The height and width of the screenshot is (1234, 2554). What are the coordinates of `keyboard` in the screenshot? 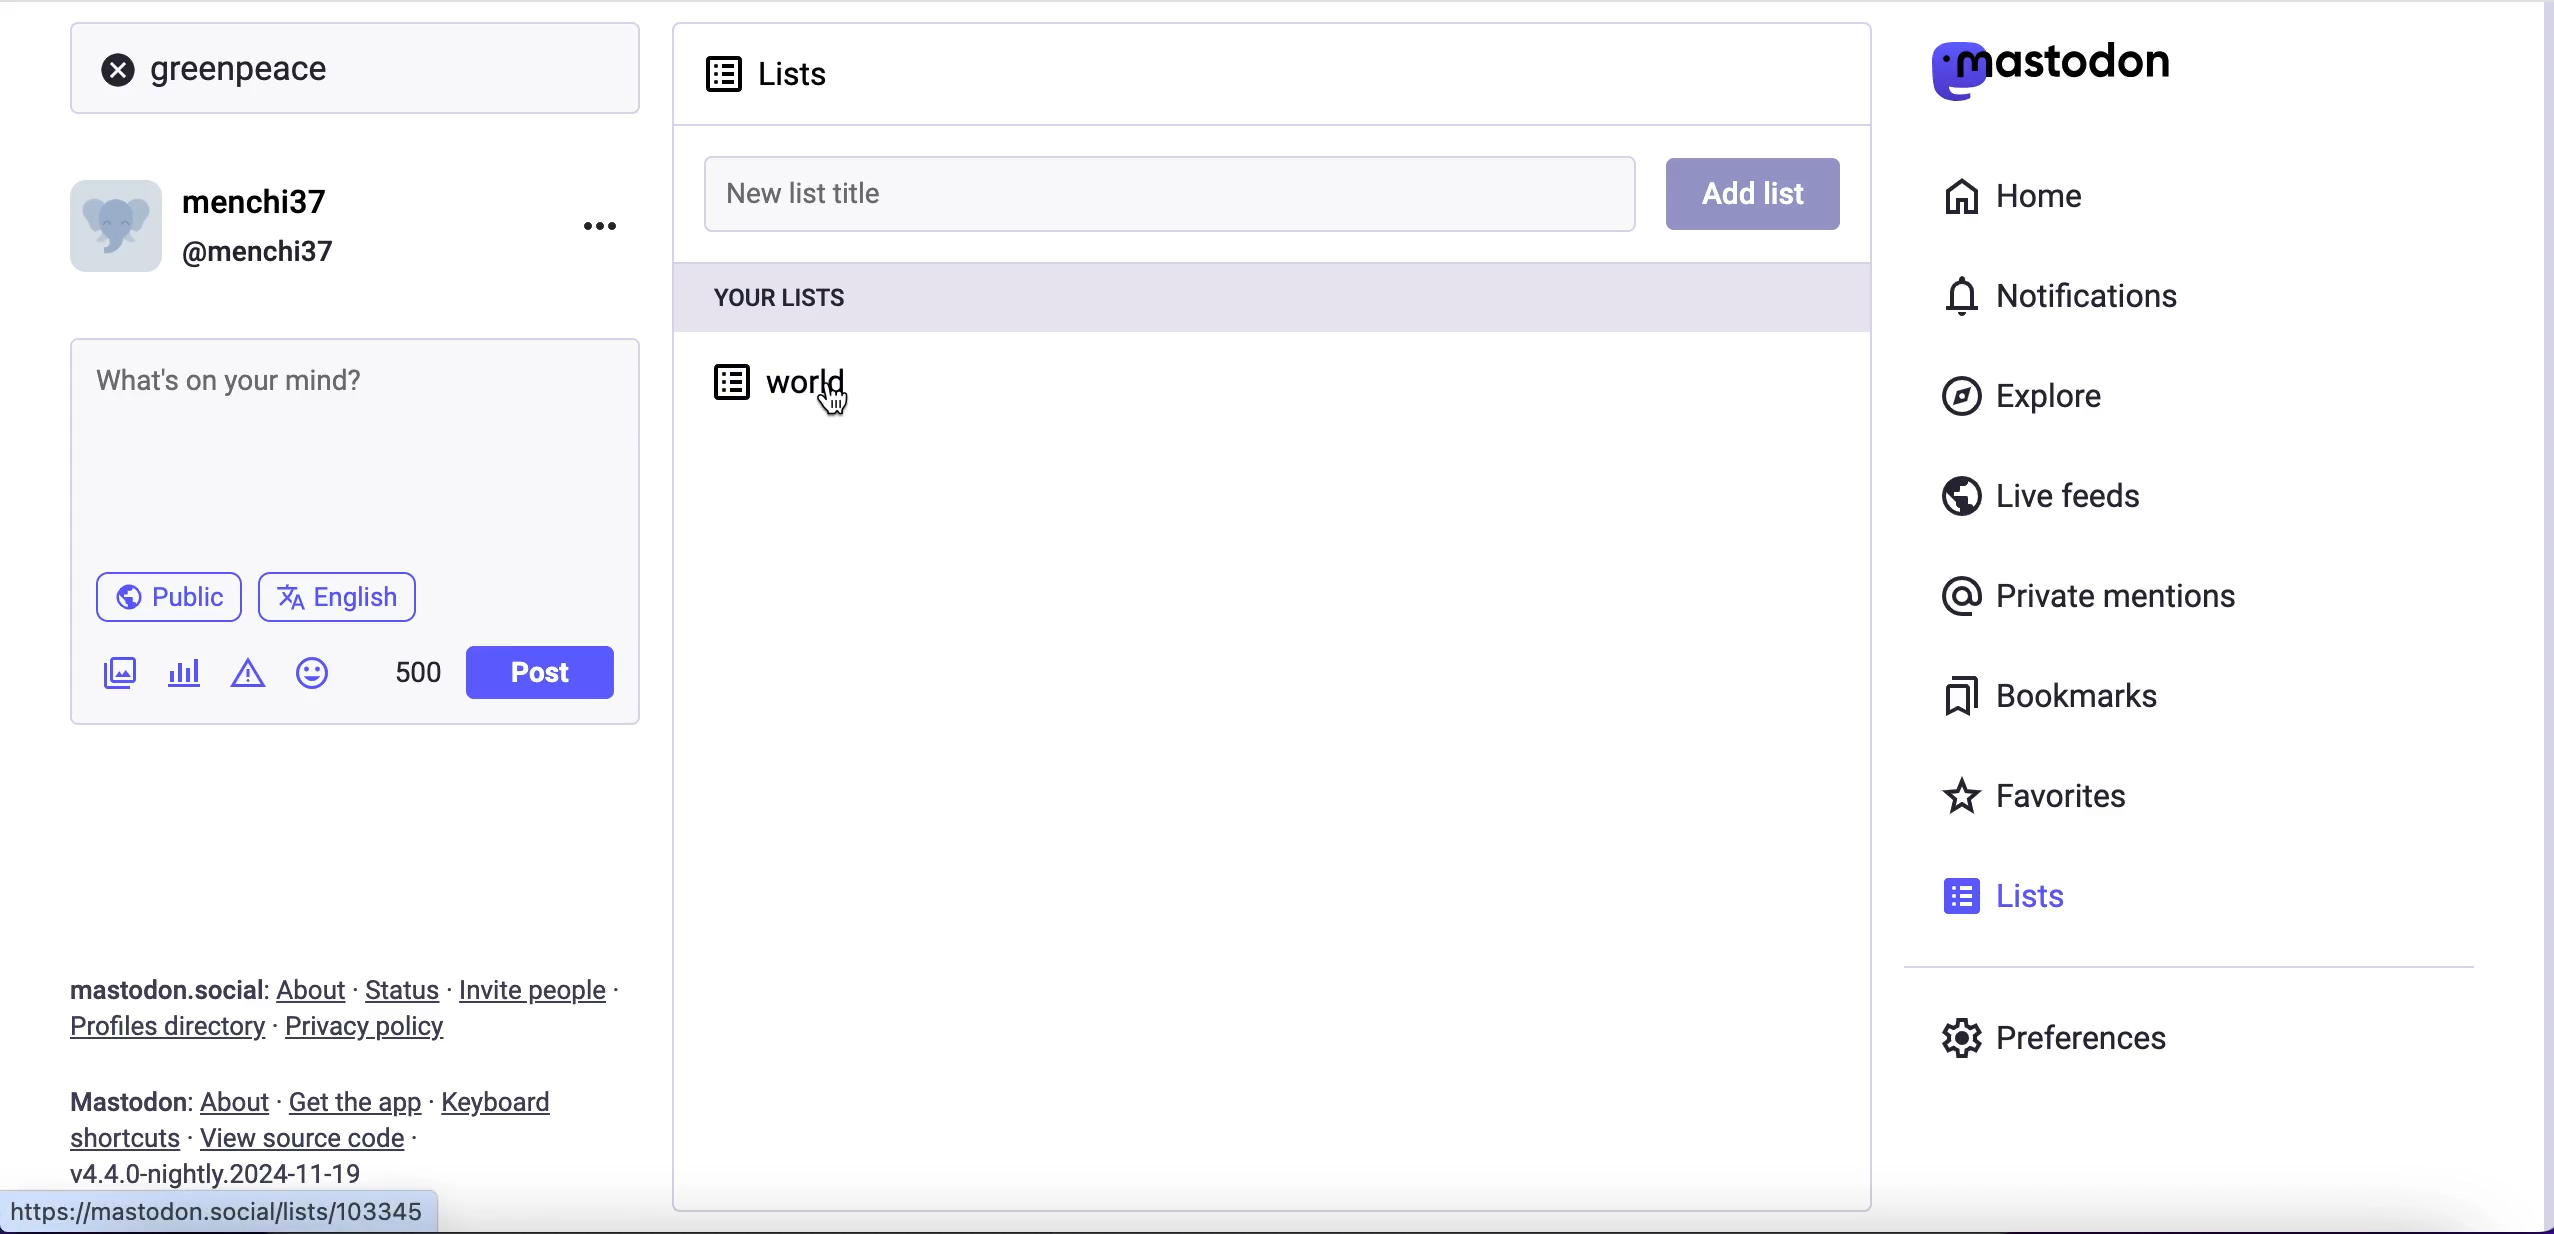 It's located at (503, 1105).